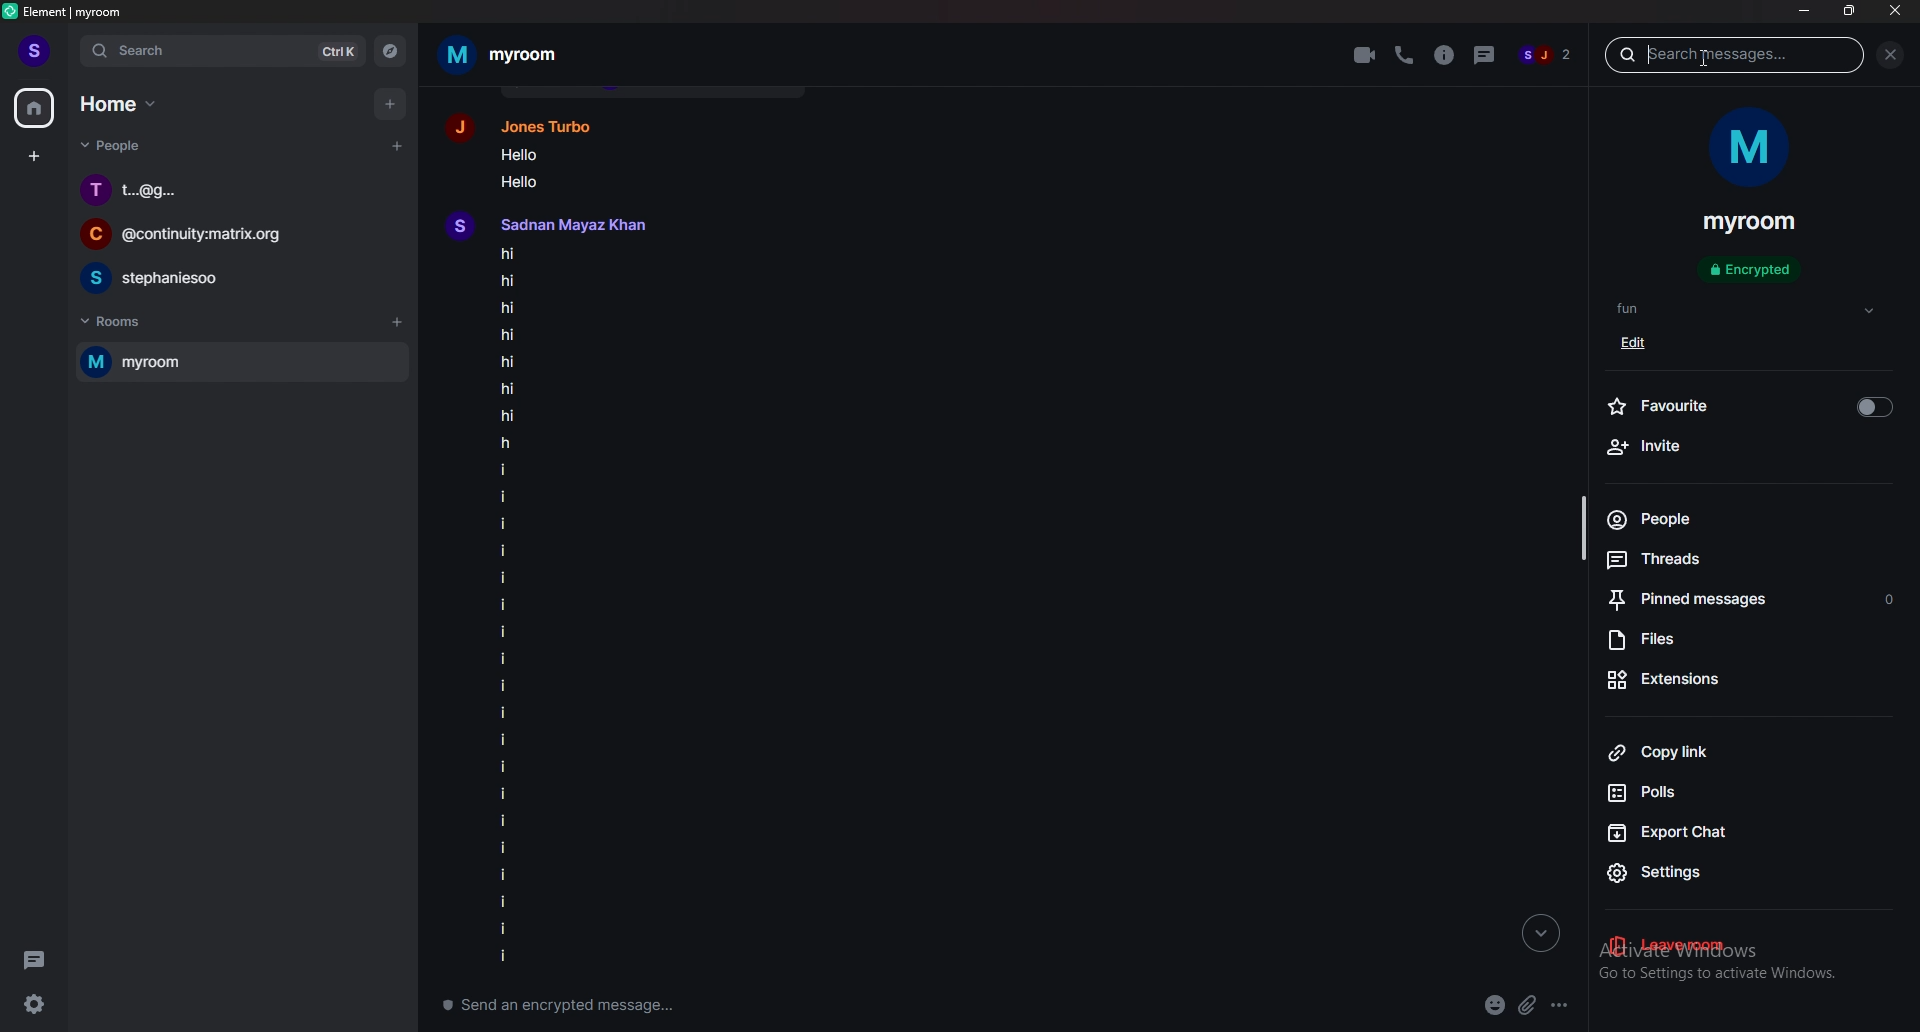  Describe the element at coordinates (1583, 528) in the screenshot. I see `scroll bar` at that location.